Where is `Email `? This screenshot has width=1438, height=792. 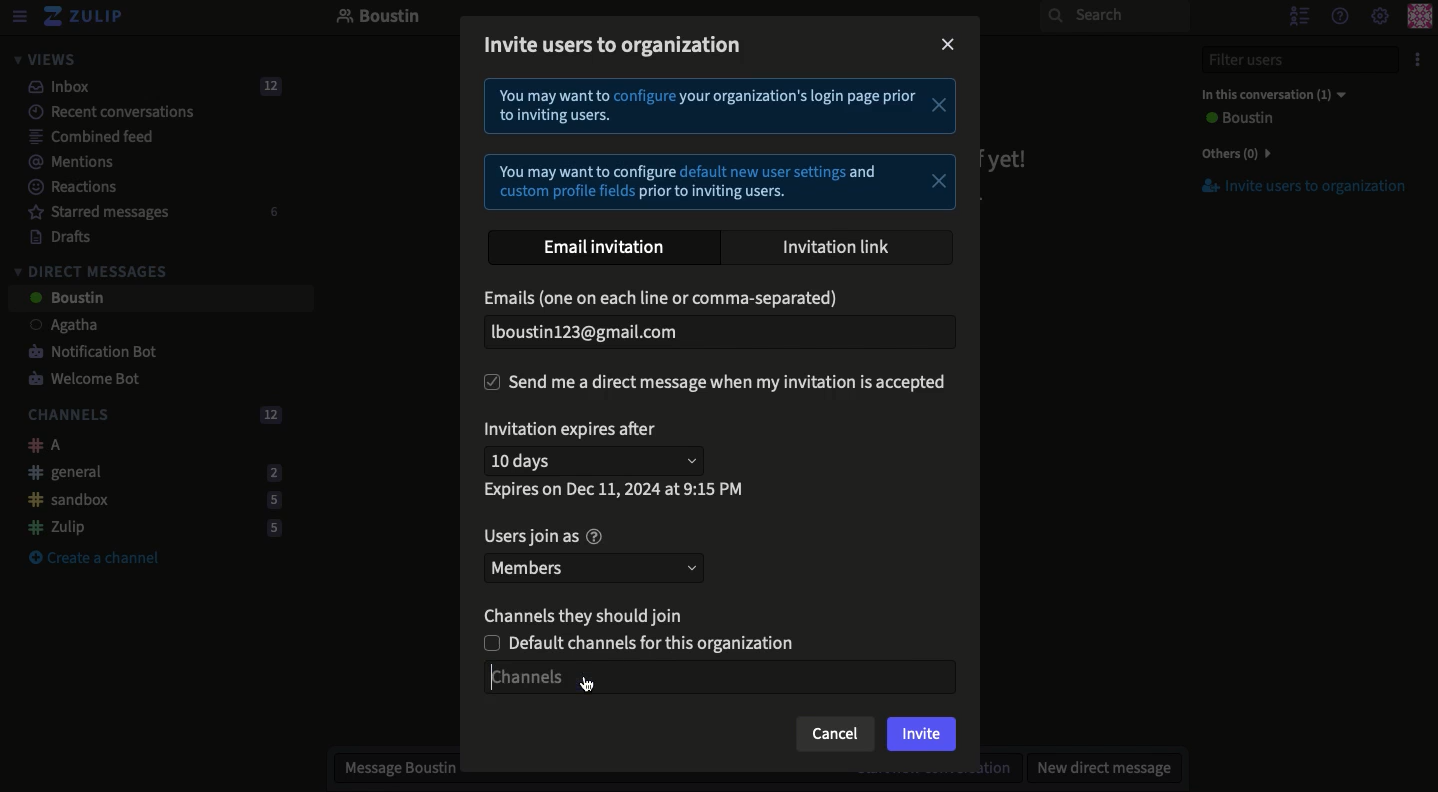
Email  is located at coordinates (666, 299).